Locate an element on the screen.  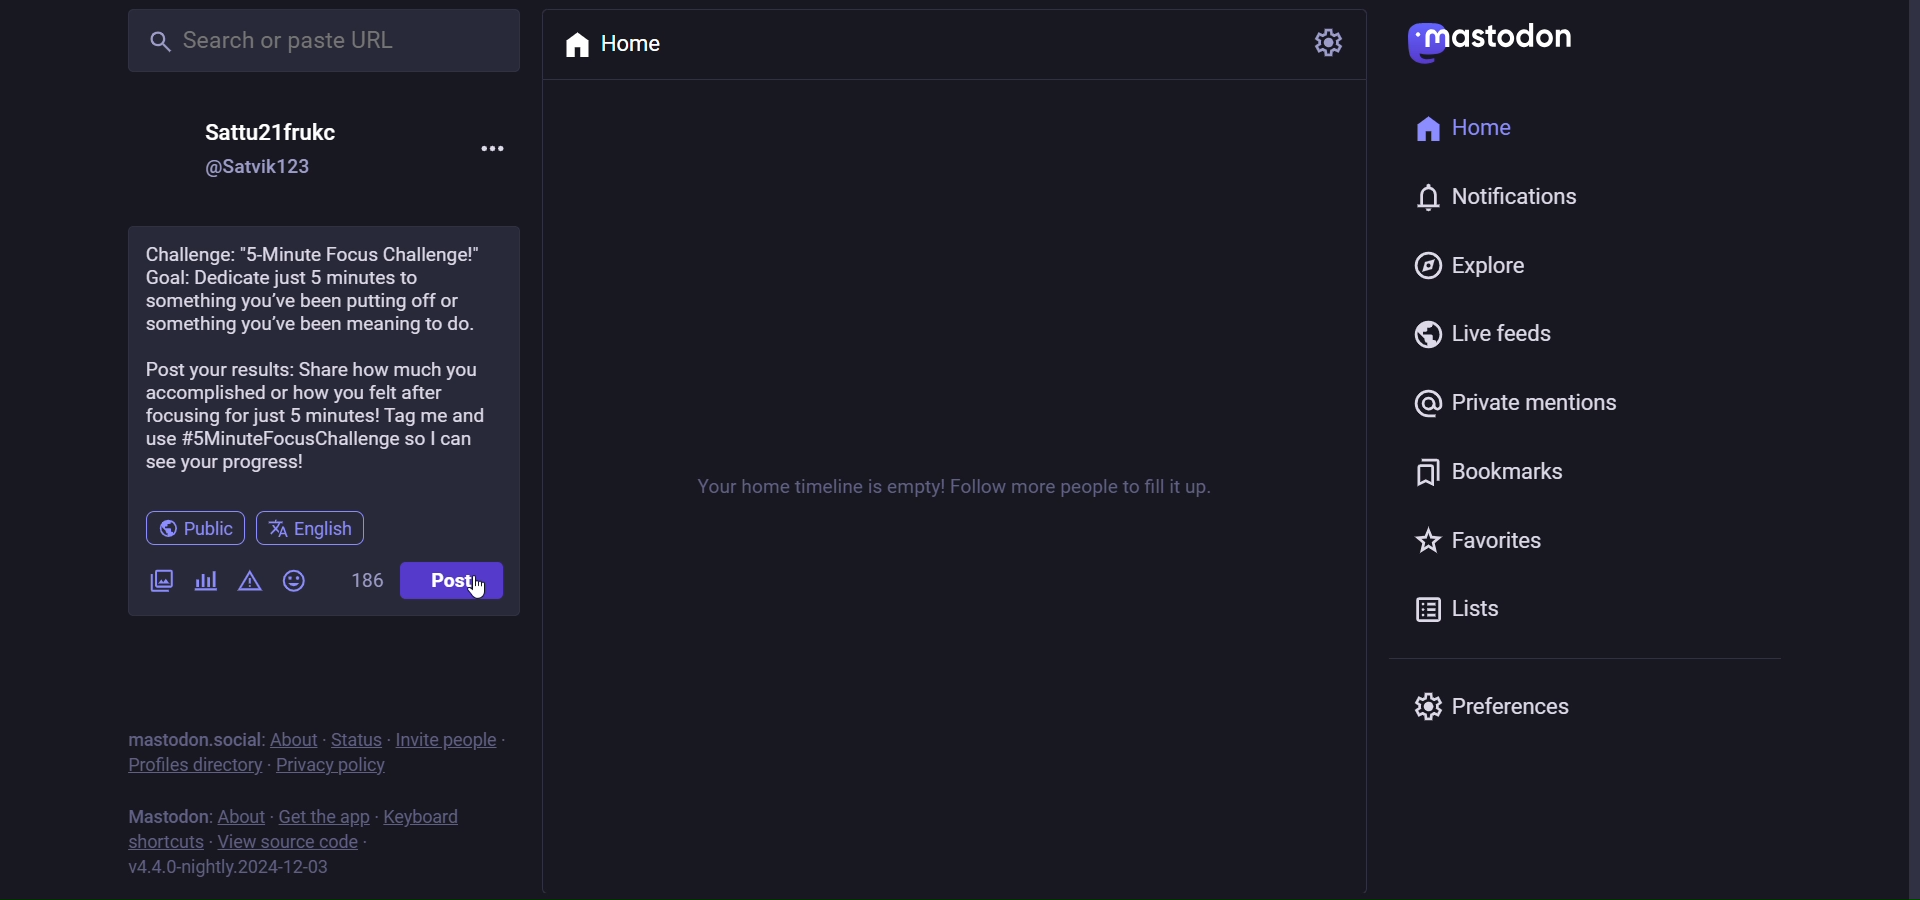
private mention is located at coordinates (1511, 401).